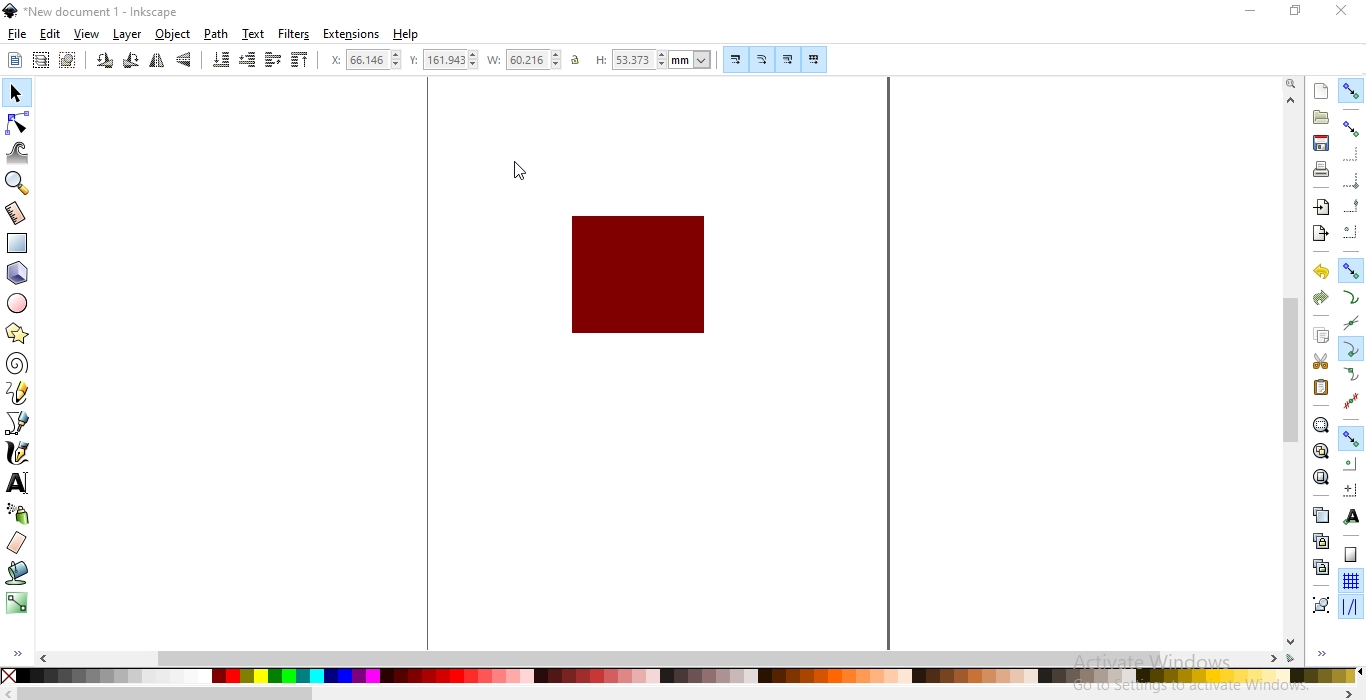 This screenshot has height=700, width=1366. I want to click on cut selection, so click(1318, 362).